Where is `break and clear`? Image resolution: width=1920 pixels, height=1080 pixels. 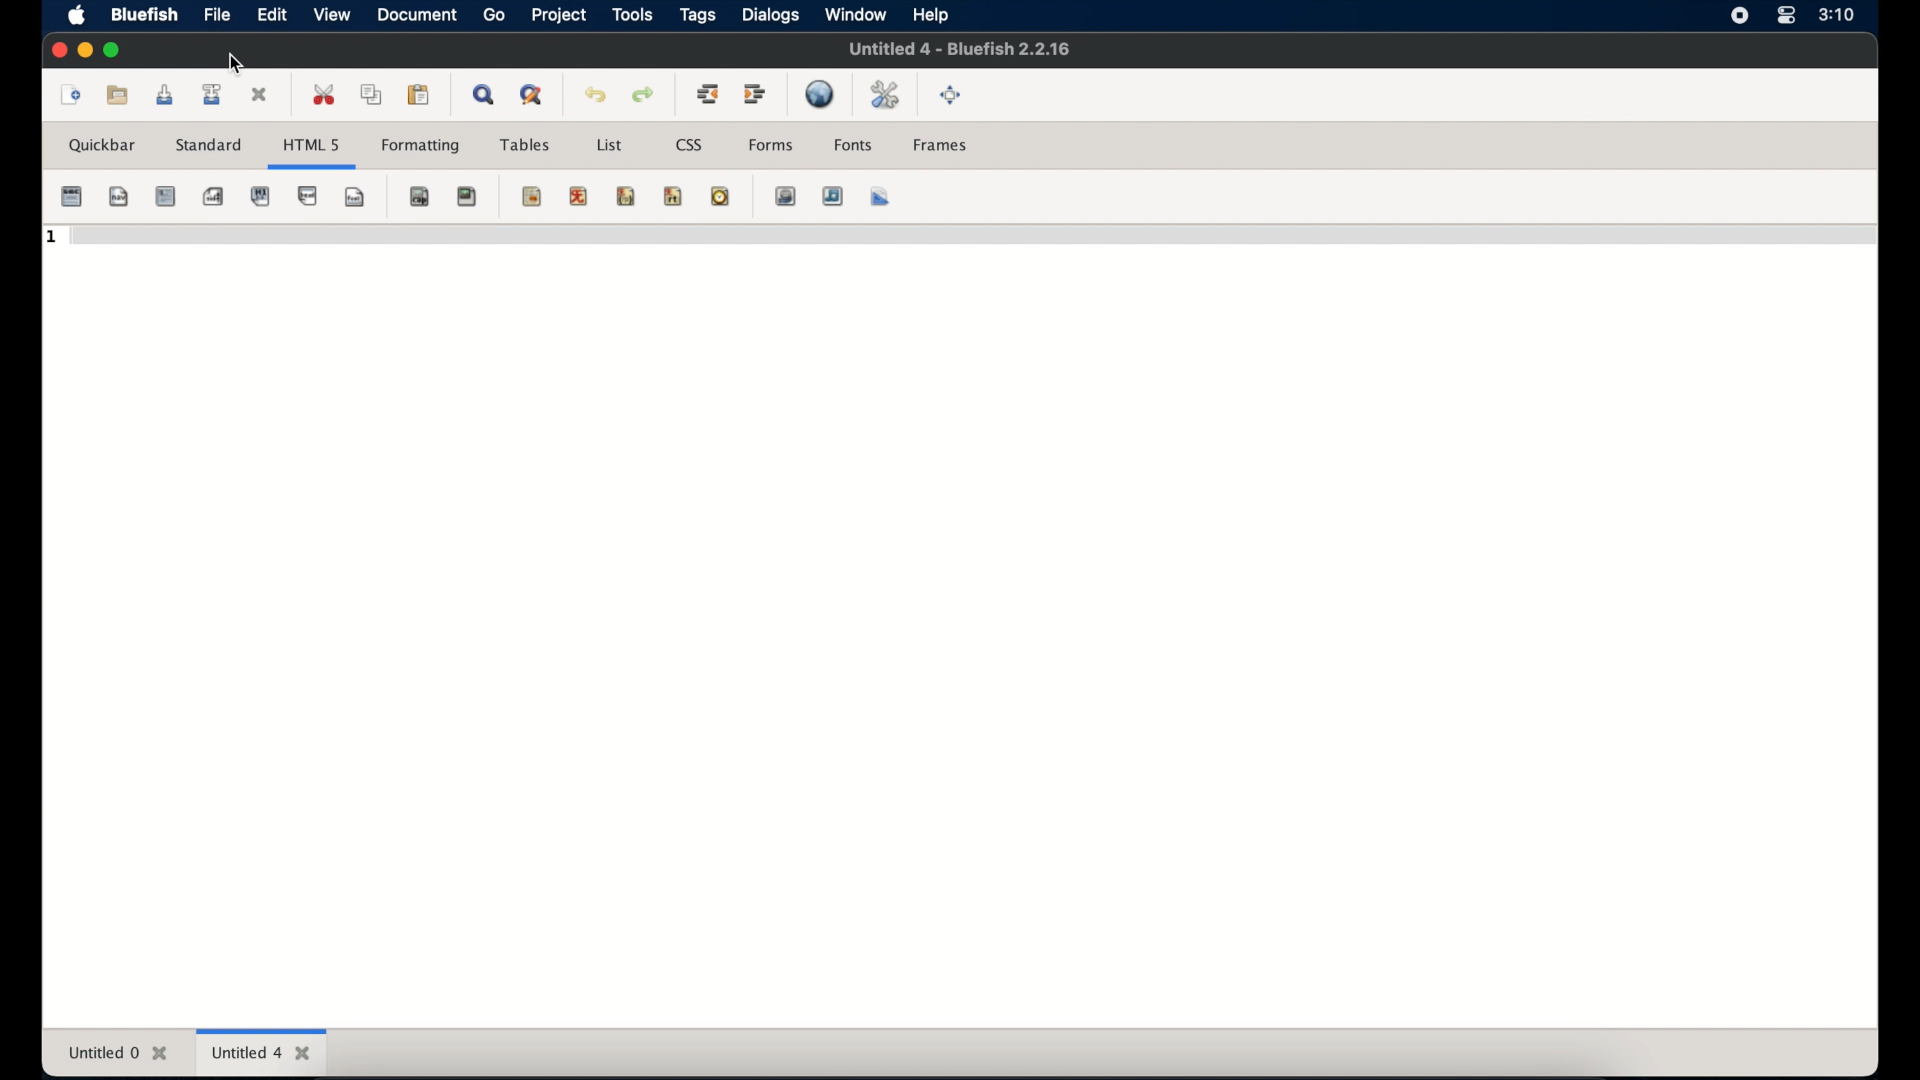 break and clear is located at coordinates (355, 196).